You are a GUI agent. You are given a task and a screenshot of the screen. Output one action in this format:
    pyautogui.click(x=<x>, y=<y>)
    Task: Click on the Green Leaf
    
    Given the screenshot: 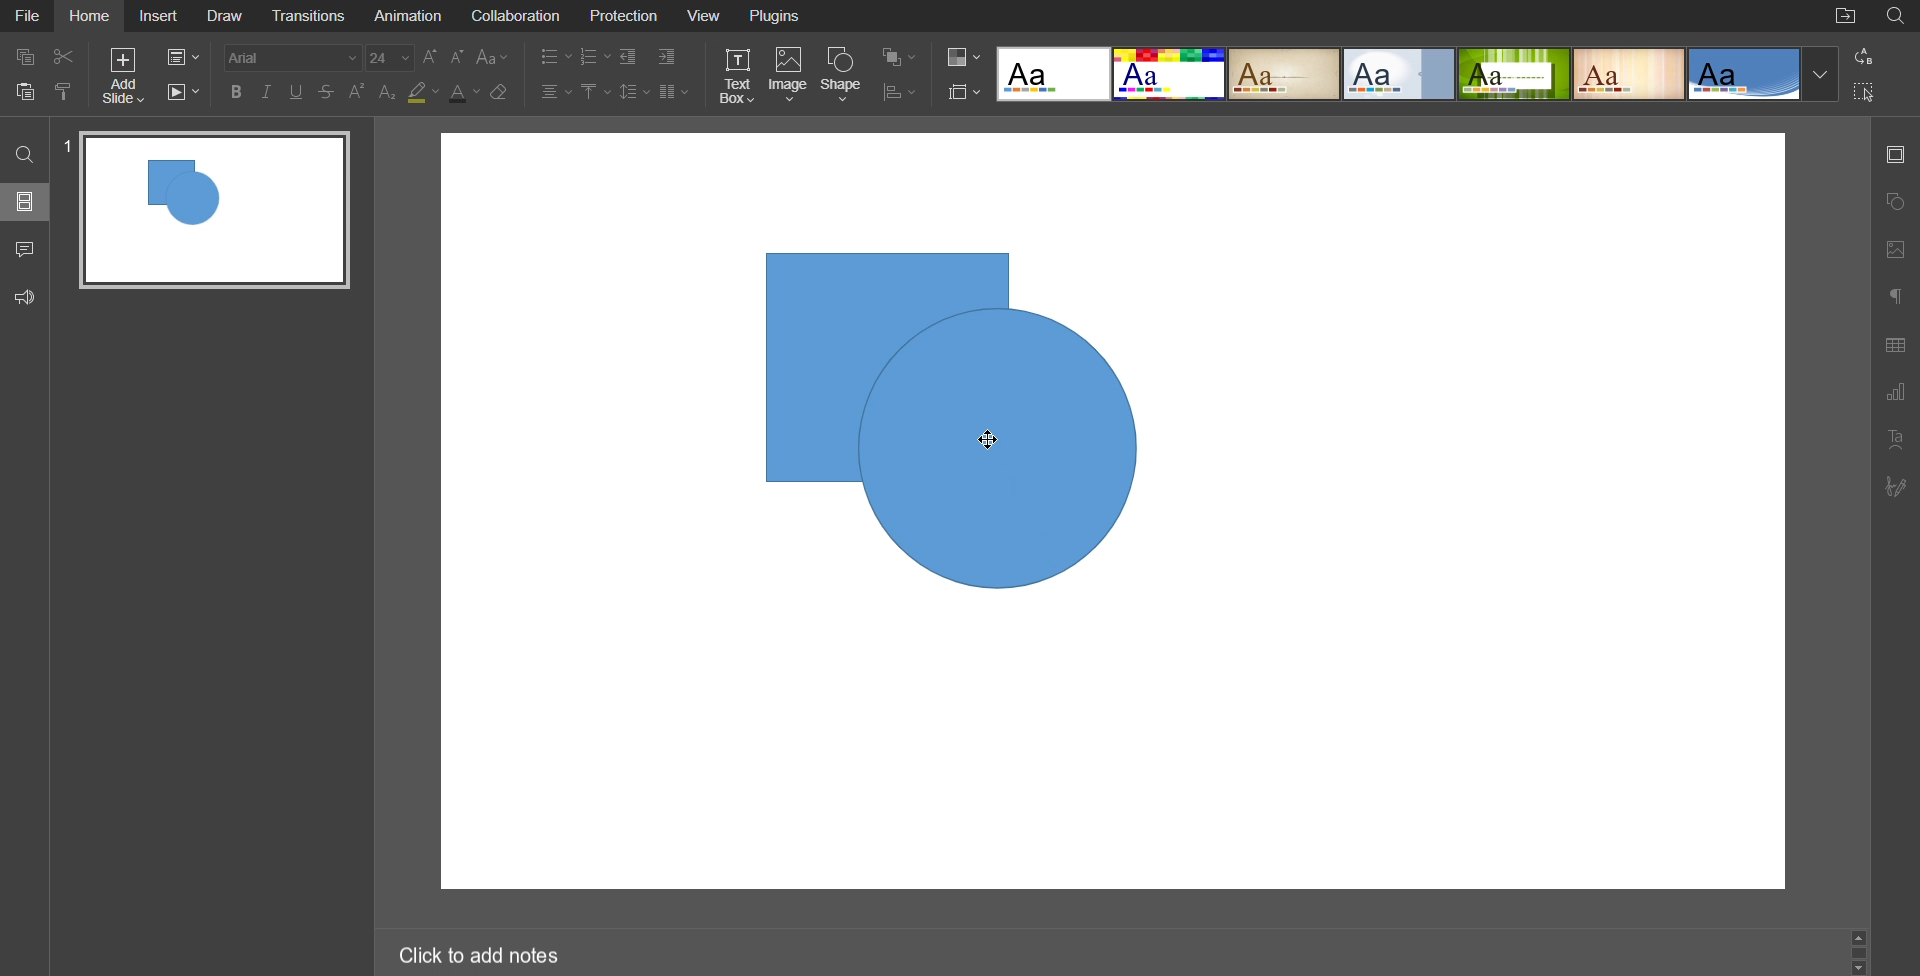 What is the action you would take?
    pyautogui.click(x=1513, y=73)
    